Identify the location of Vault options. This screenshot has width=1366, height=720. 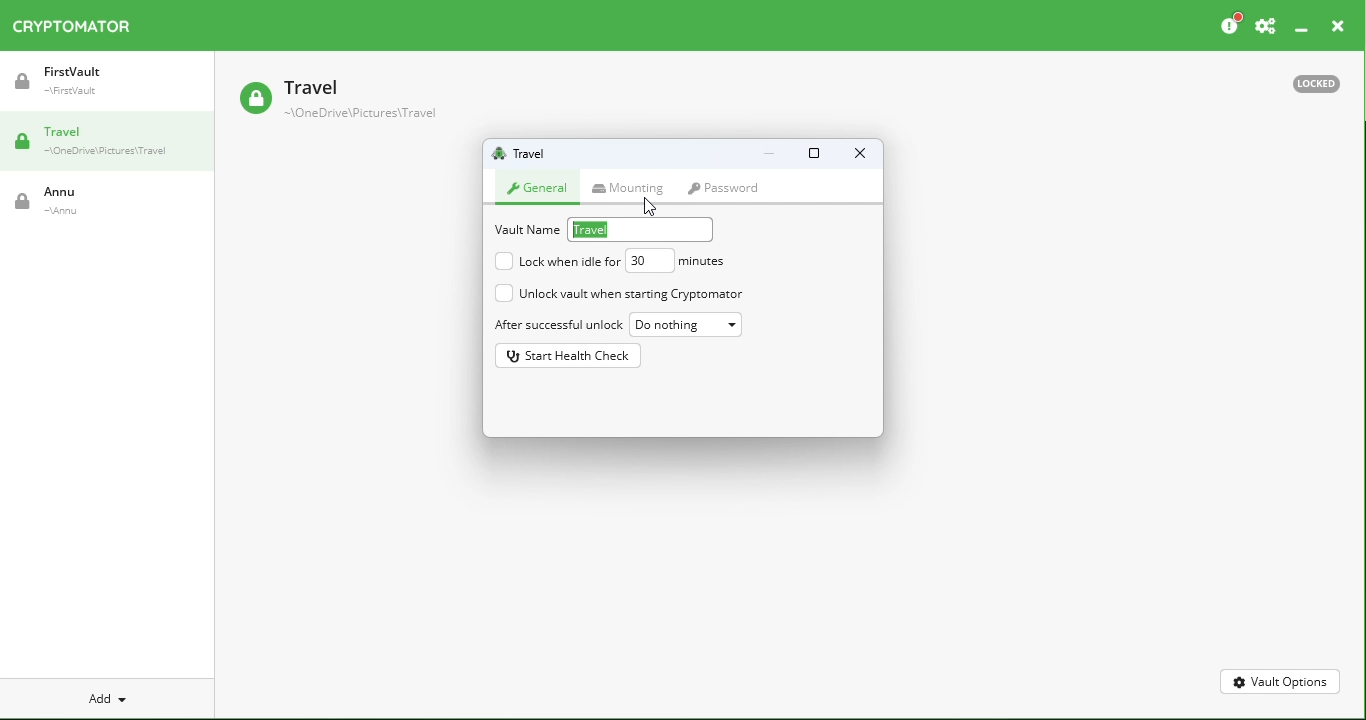
(1278, 678).